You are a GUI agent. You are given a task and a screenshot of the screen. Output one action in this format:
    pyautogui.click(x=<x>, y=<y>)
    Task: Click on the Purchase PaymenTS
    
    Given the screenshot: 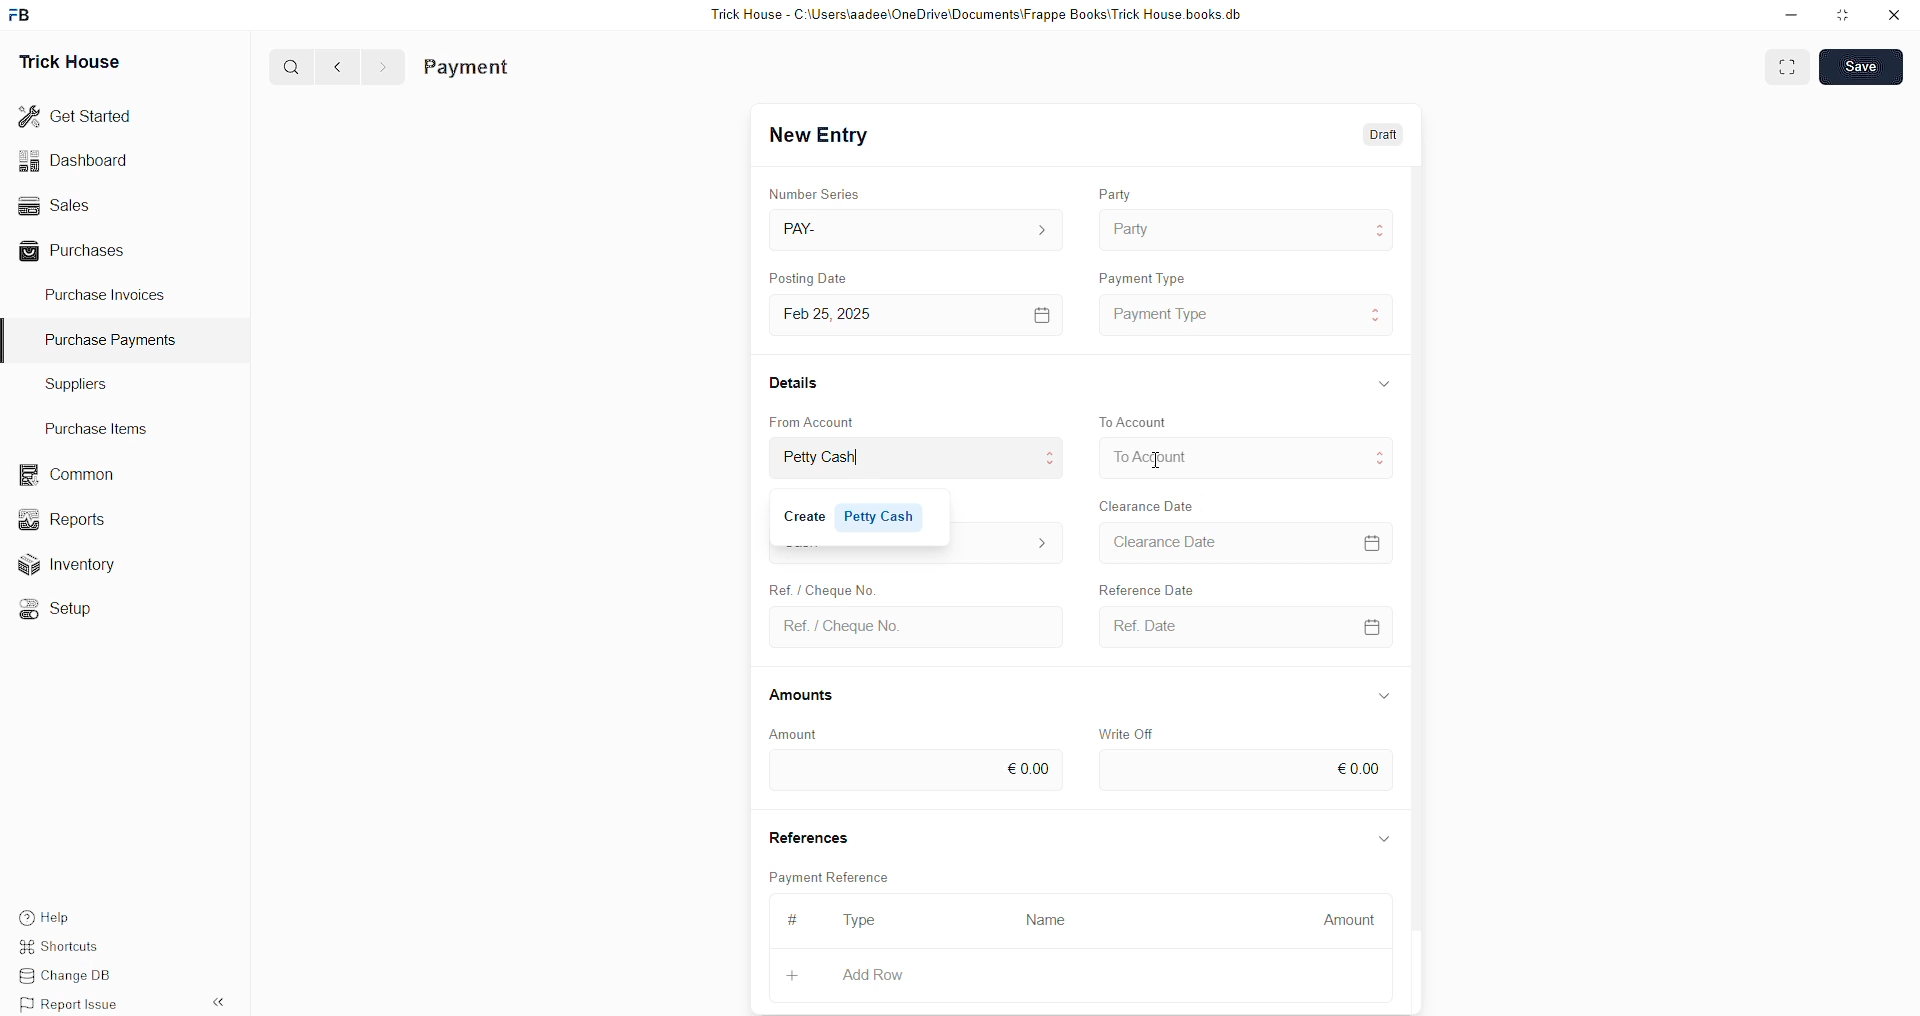 What is the action you would take?
    pyautogui.click(x=106, y=340)
    